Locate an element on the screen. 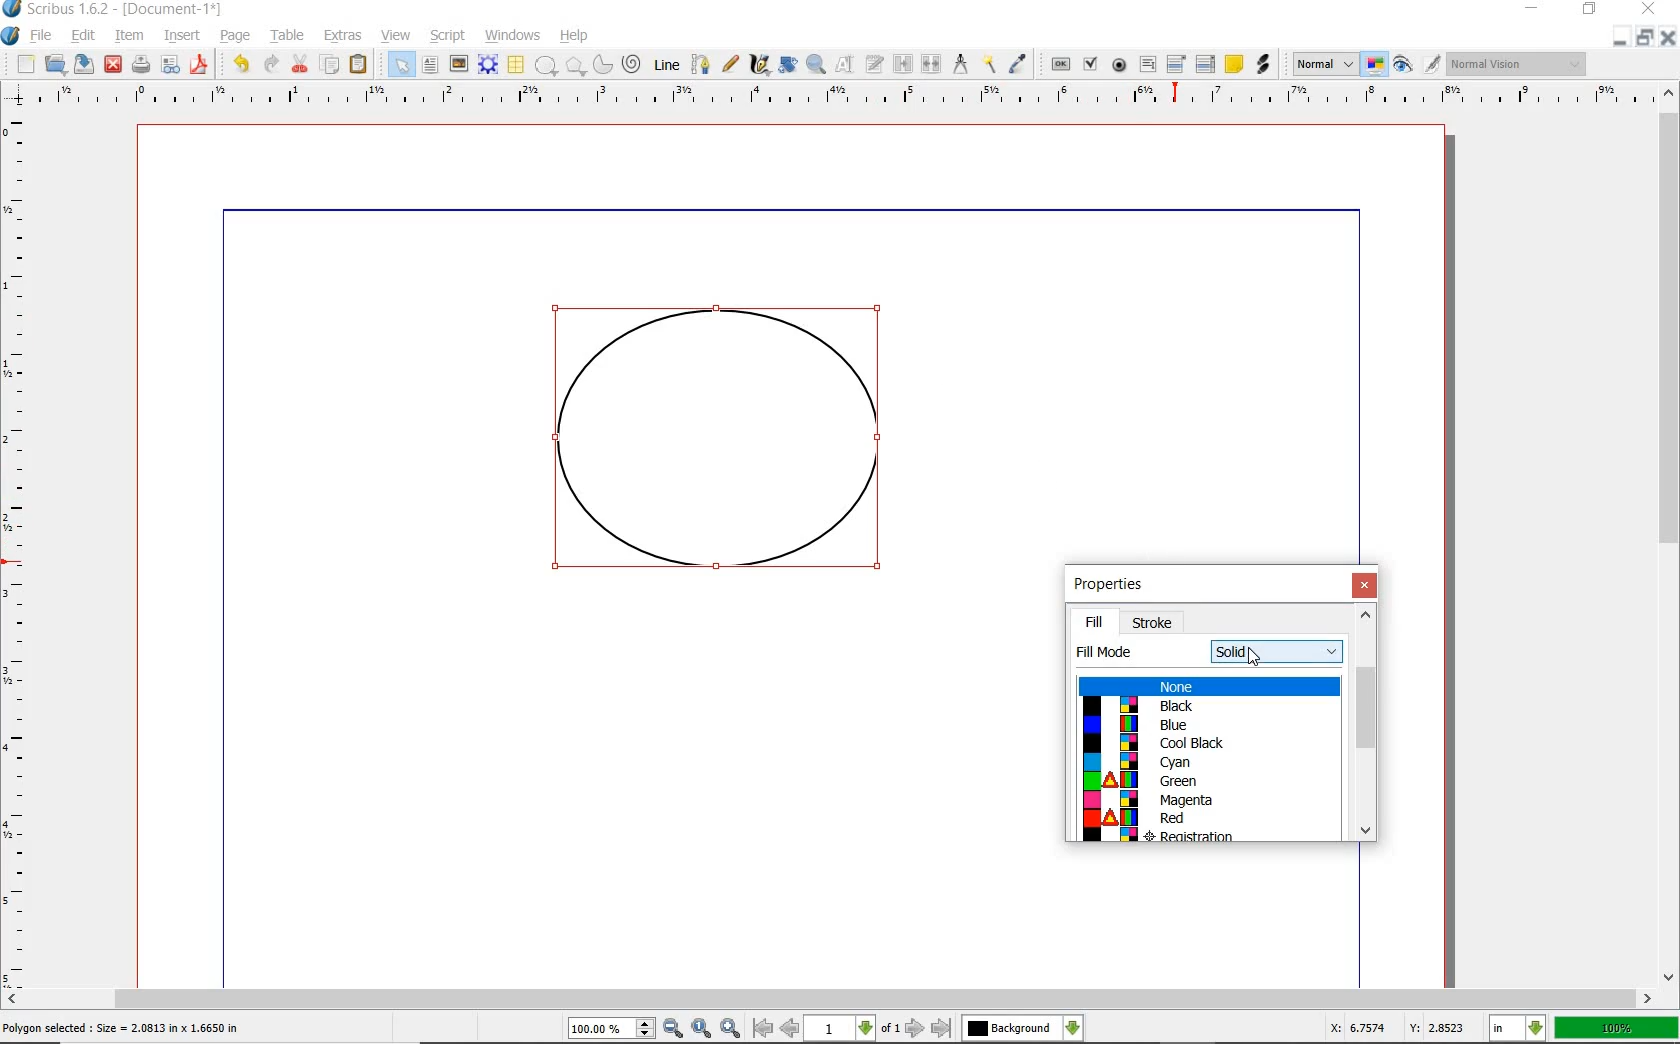 This screenshot has height=1044, width=1680. POLYGON is located at coordinates (575, 66).